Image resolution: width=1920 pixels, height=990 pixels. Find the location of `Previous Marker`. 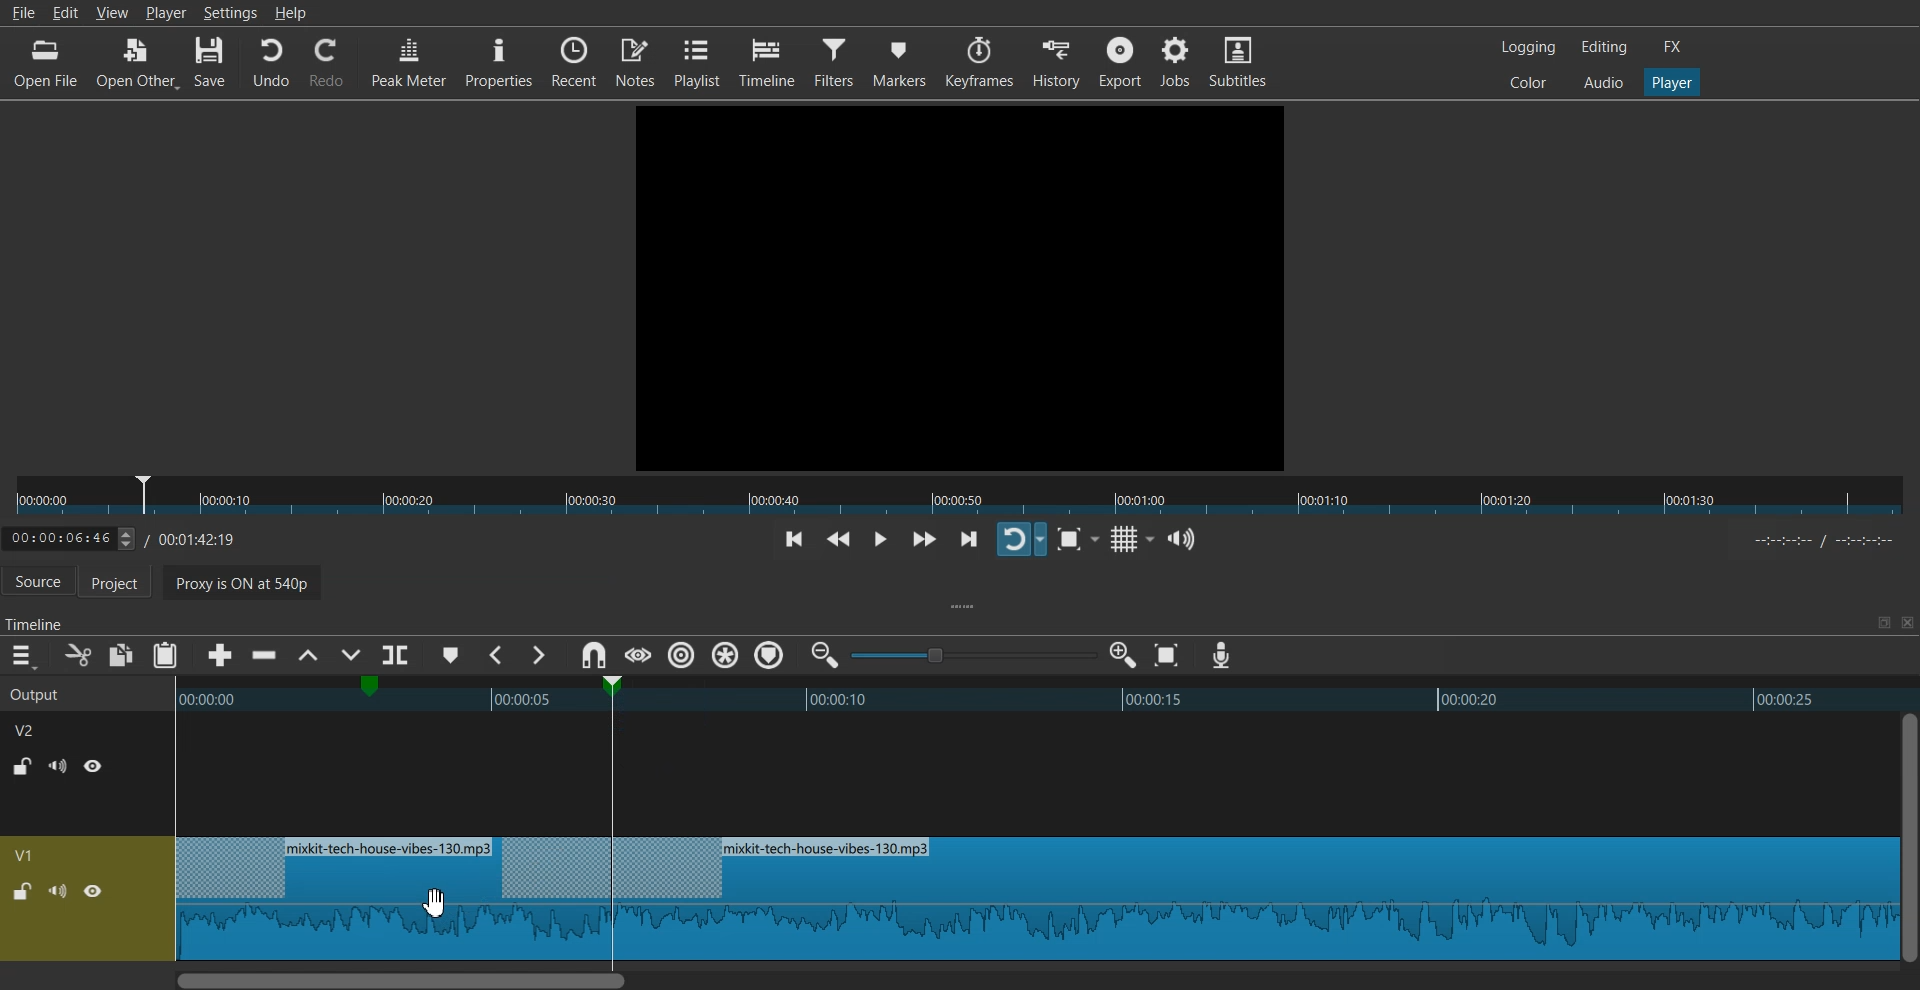

Previous Marker is located at coordinates (498, 655).